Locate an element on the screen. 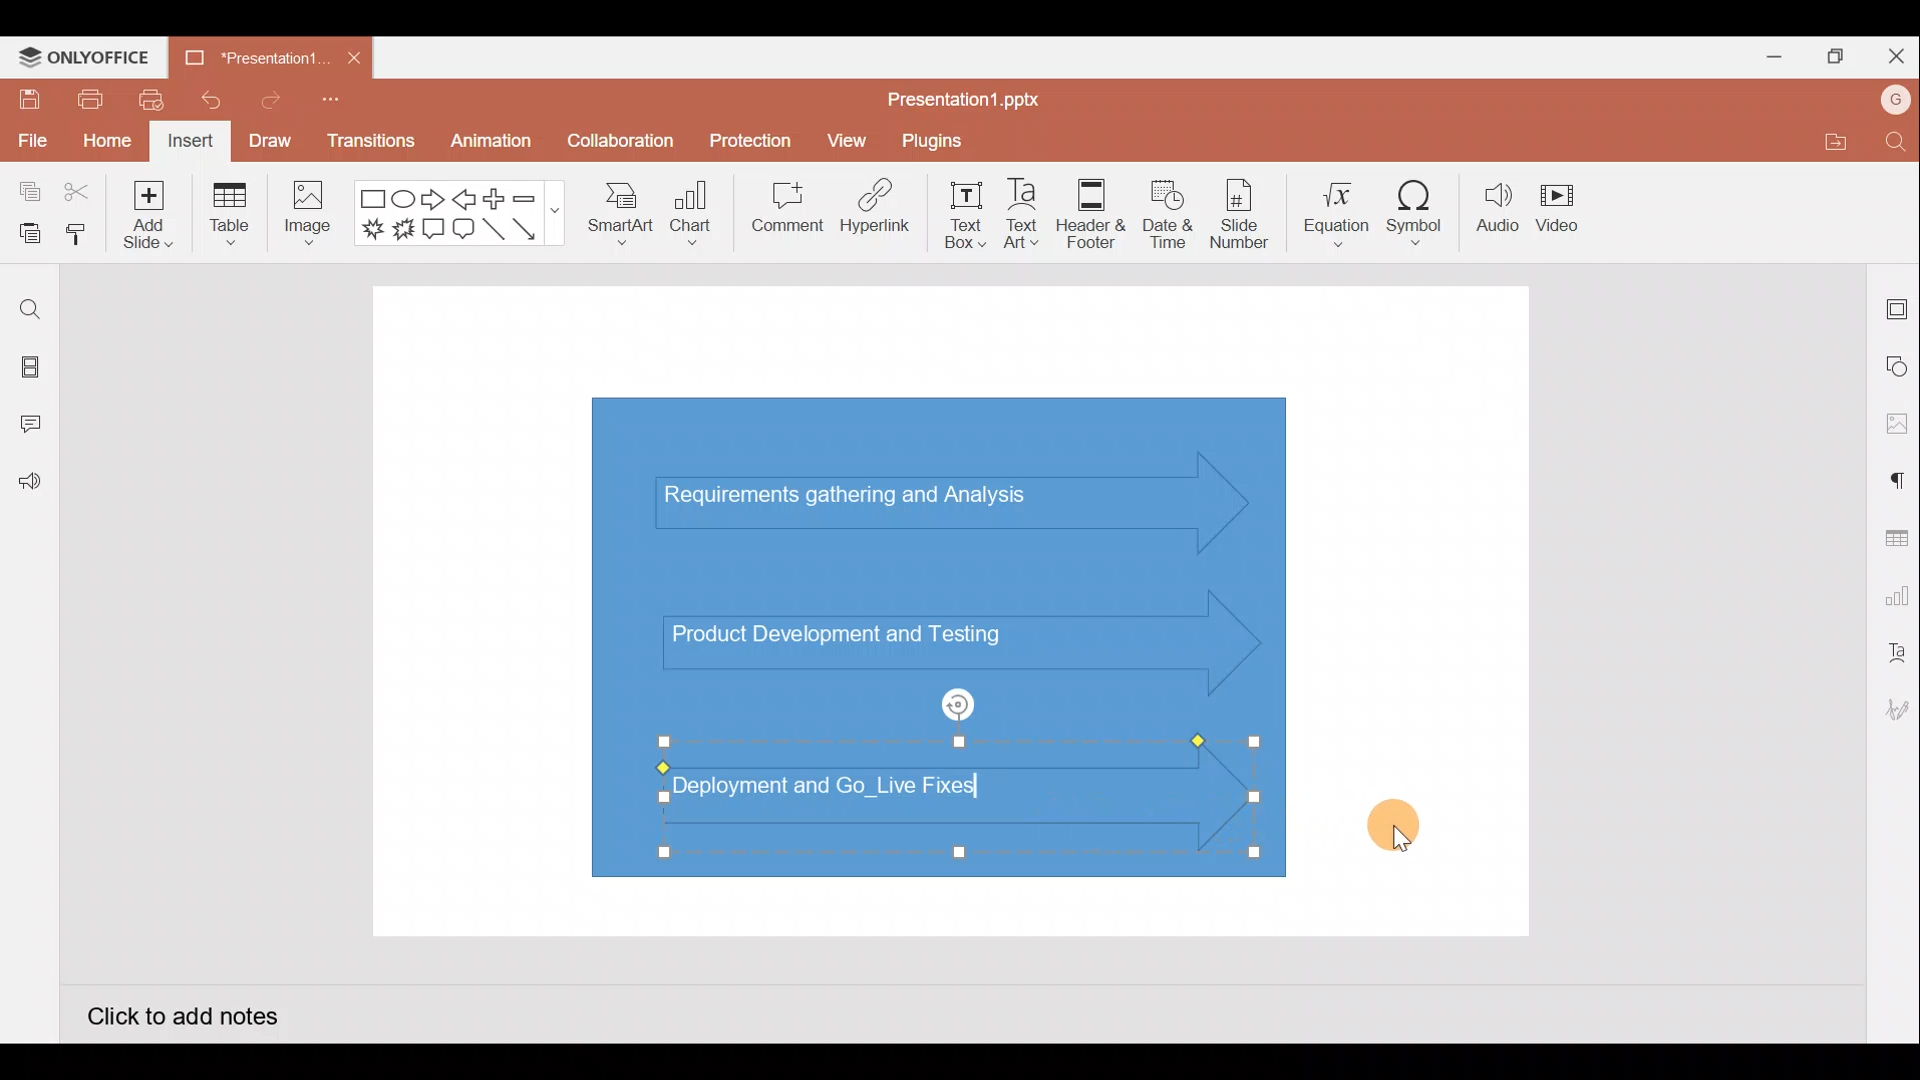  Comment is located at coordinates (780, 211).